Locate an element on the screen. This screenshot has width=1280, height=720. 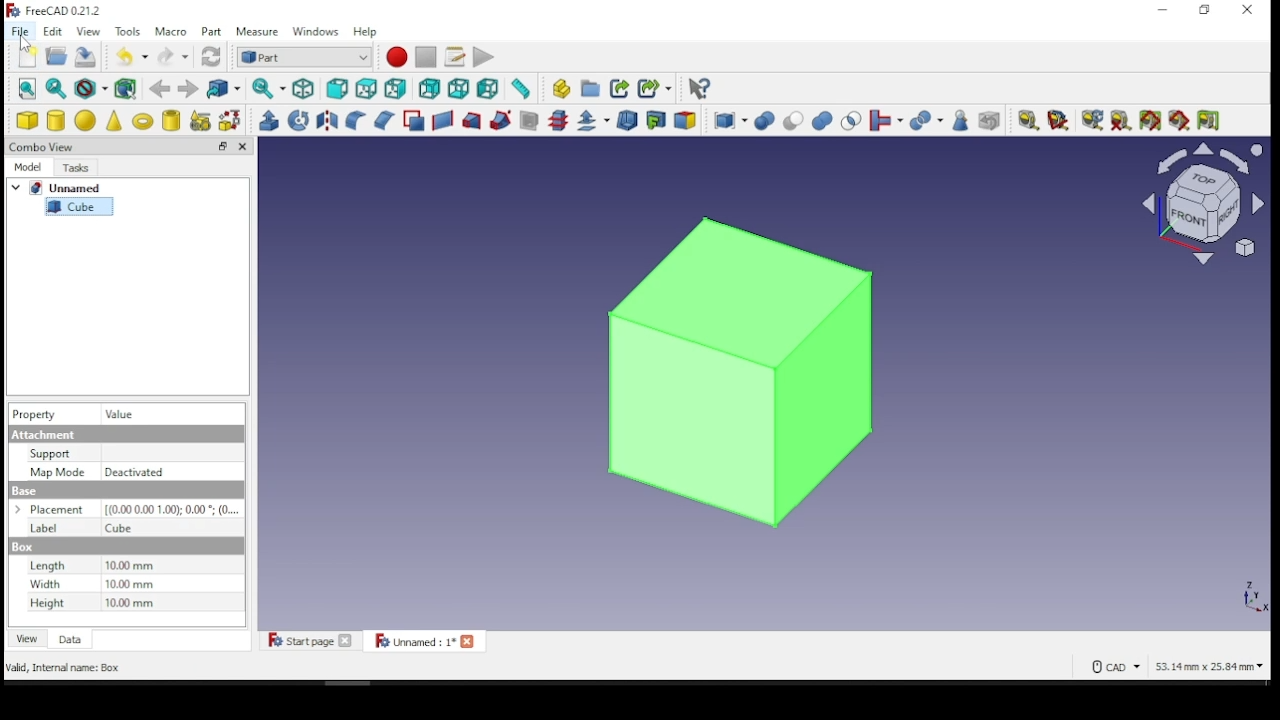
revolve is located at coordinates (299, 120).